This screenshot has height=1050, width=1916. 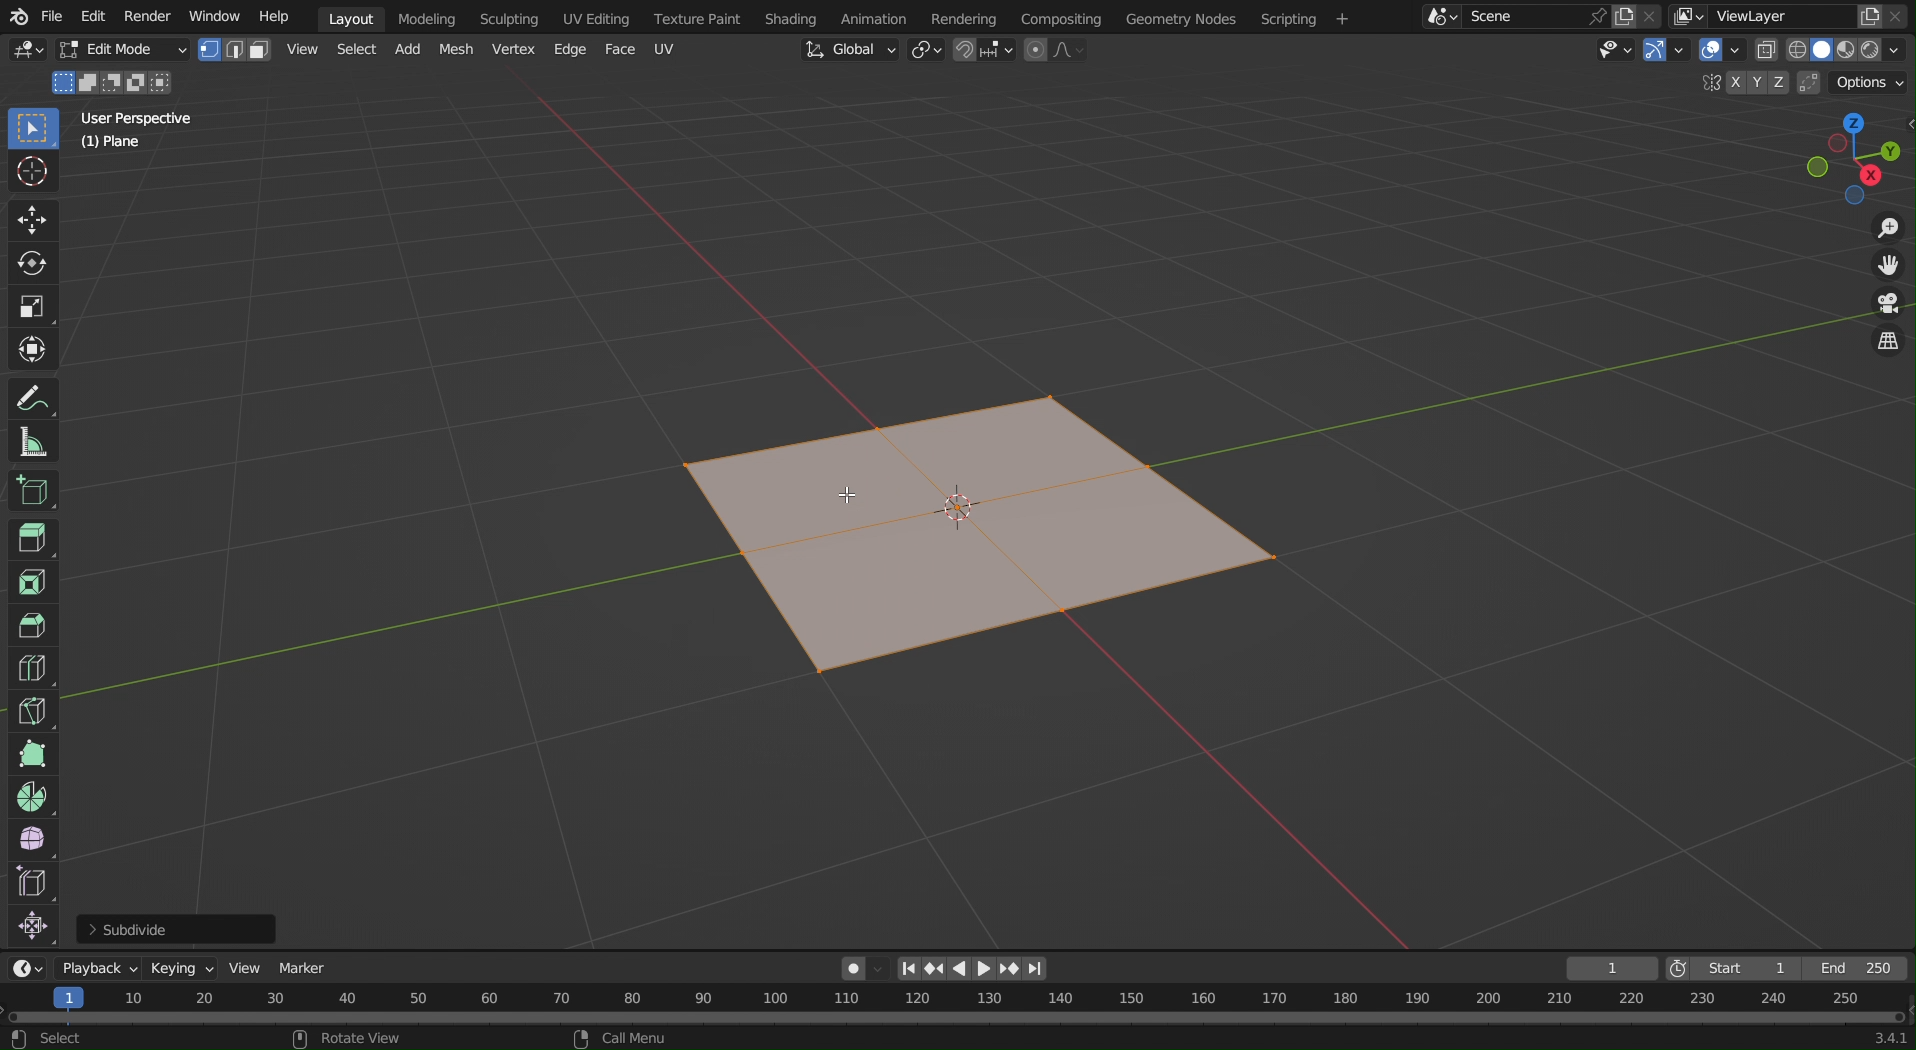 I want to click on Marker, so click(x=305, y=970).